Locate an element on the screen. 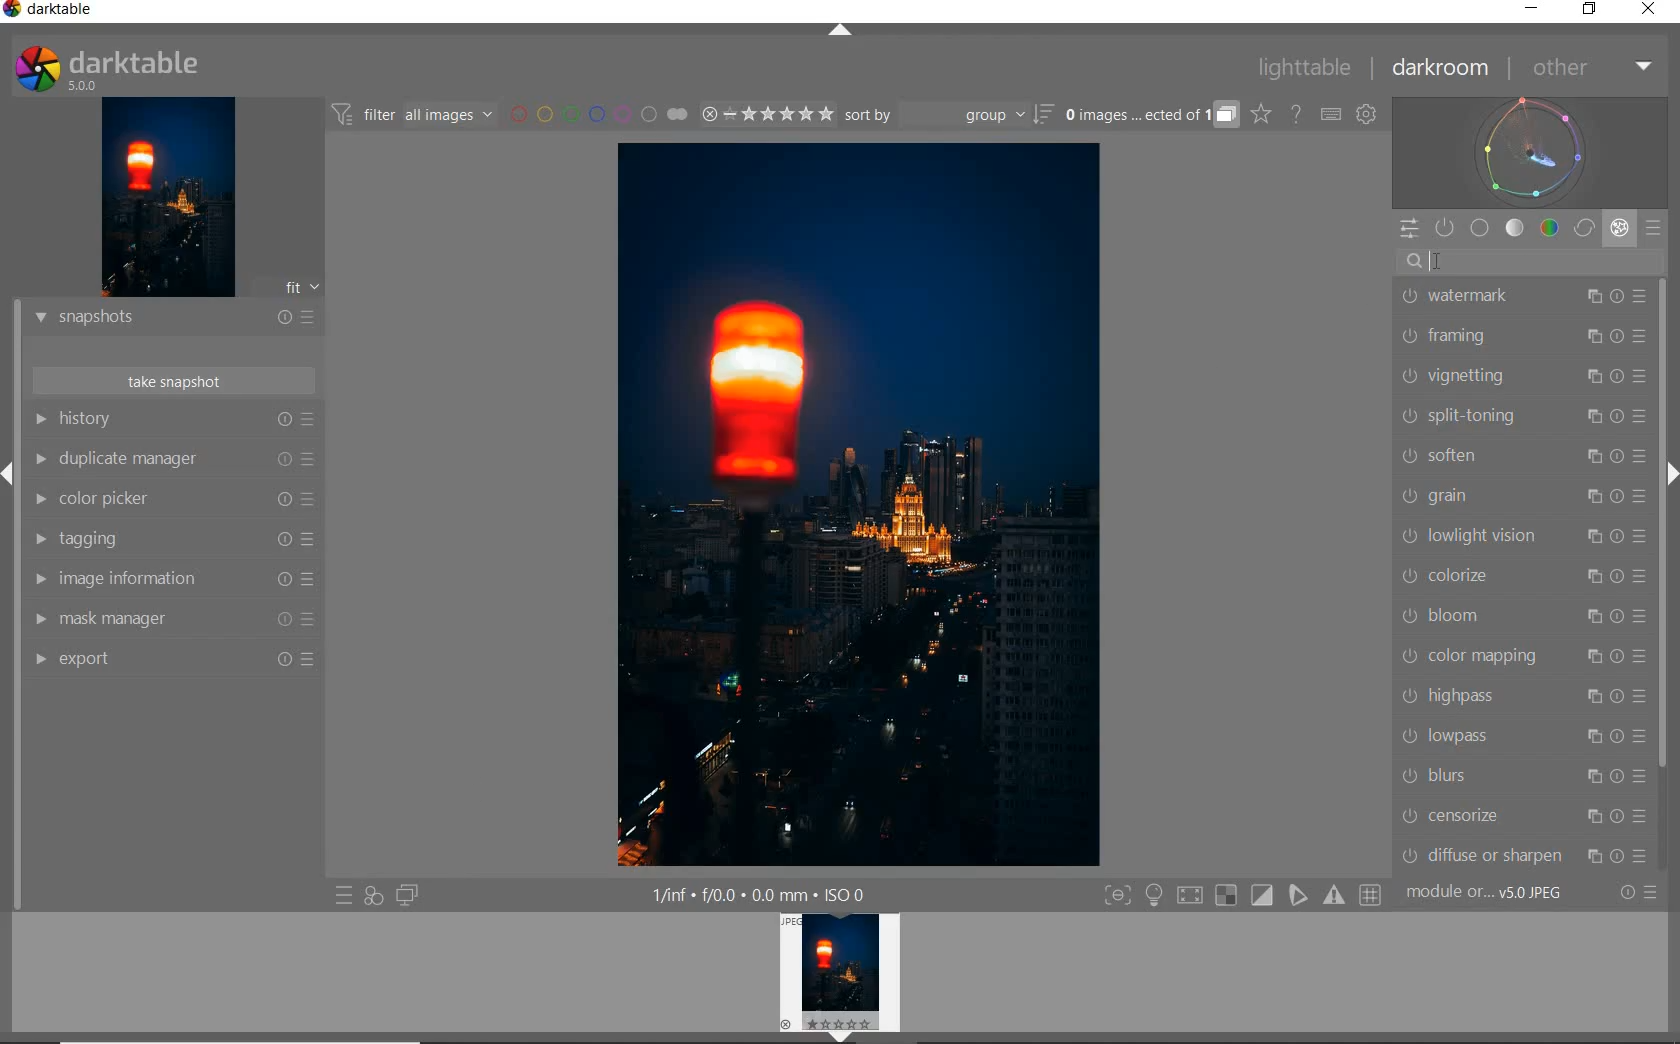 This screenshot has width=1680, height=1044. Preset and reset is located at coordinates (1640, 297).